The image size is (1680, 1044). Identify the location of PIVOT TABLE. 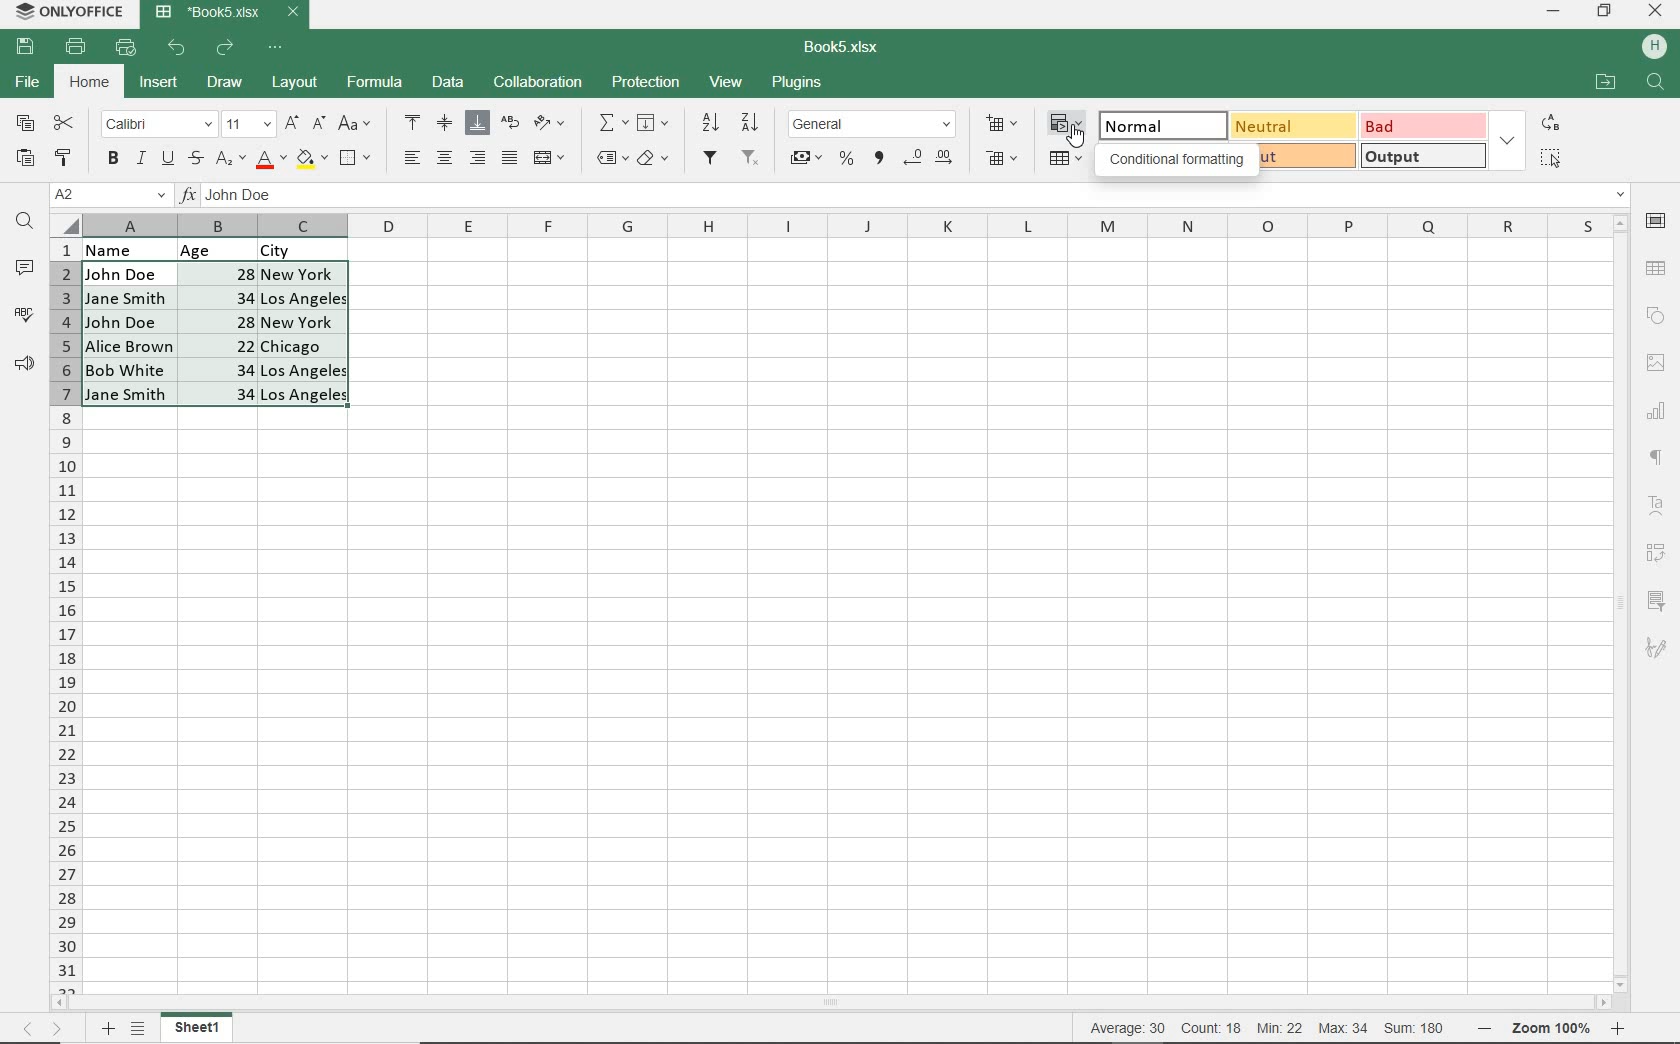
(1658, 553).